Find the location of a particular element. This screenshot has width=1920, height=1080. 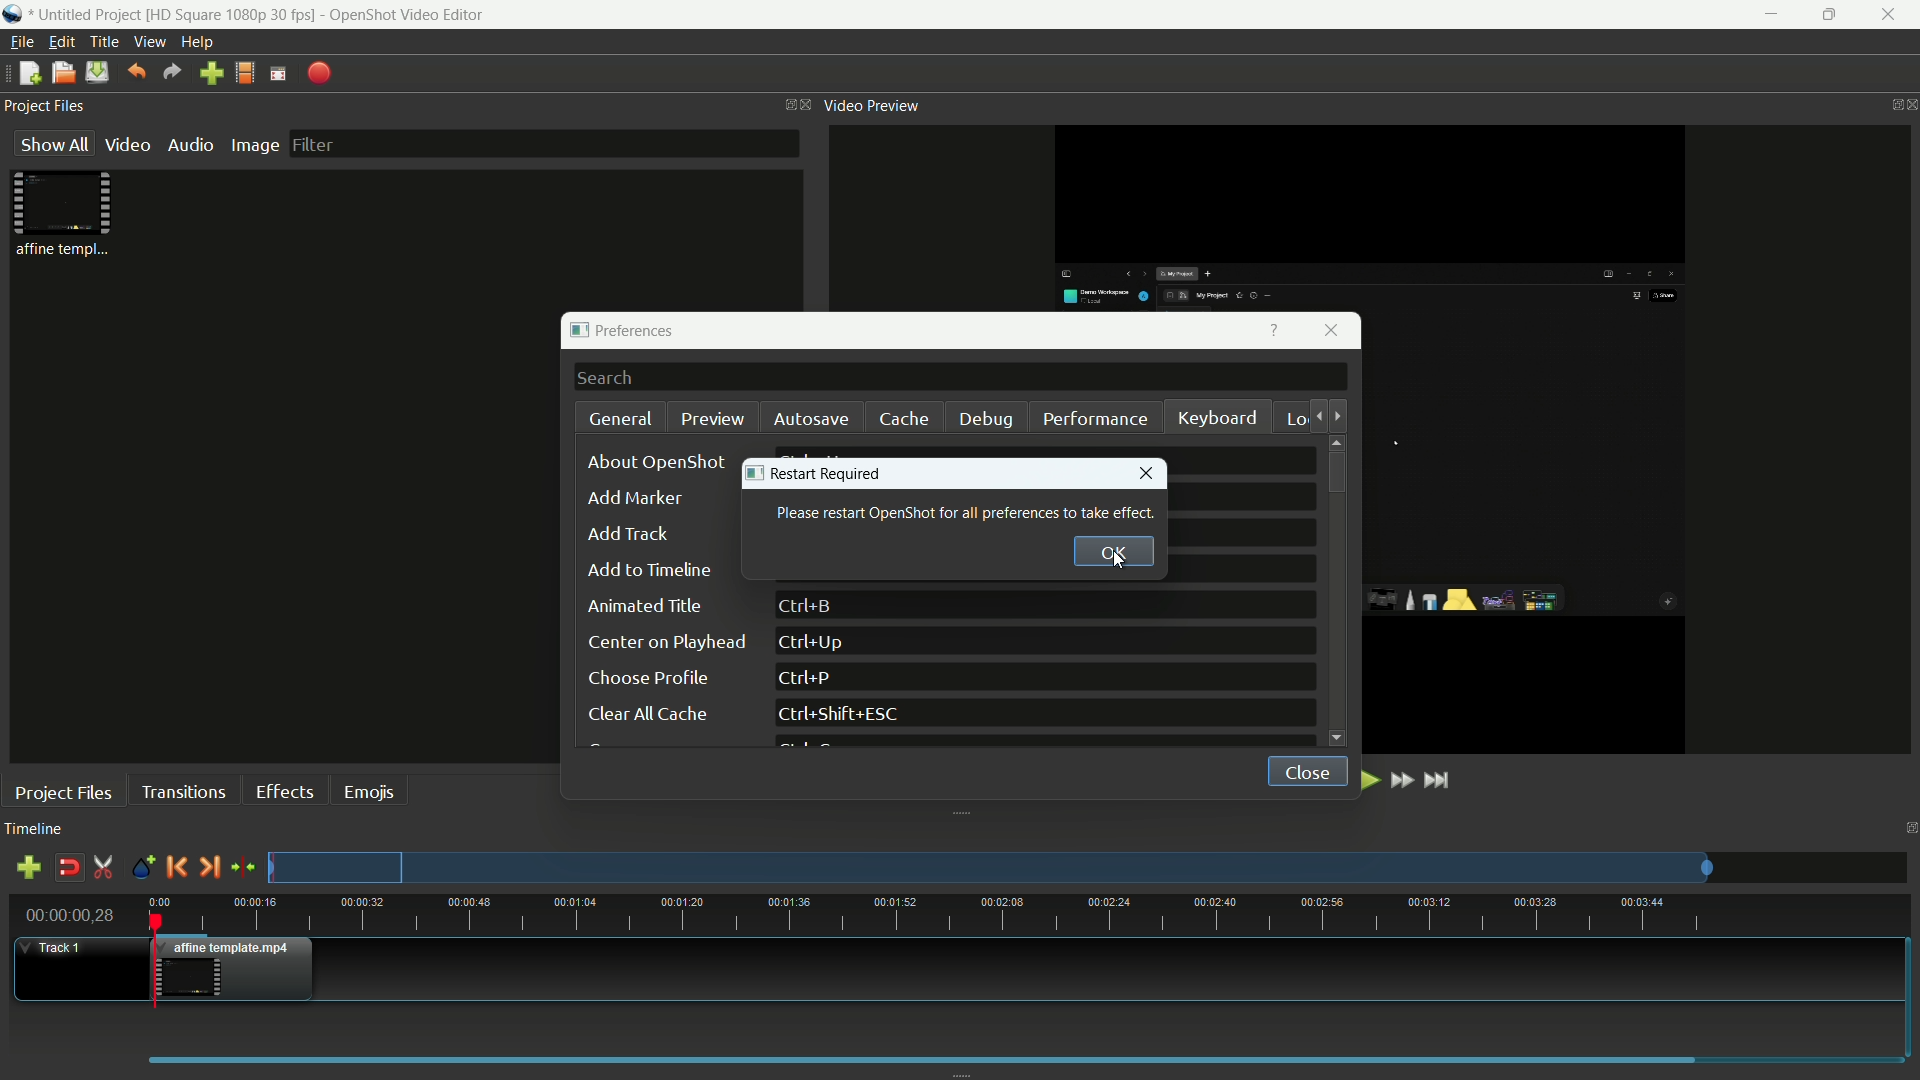

video preview is located at coordinates (873, 106).